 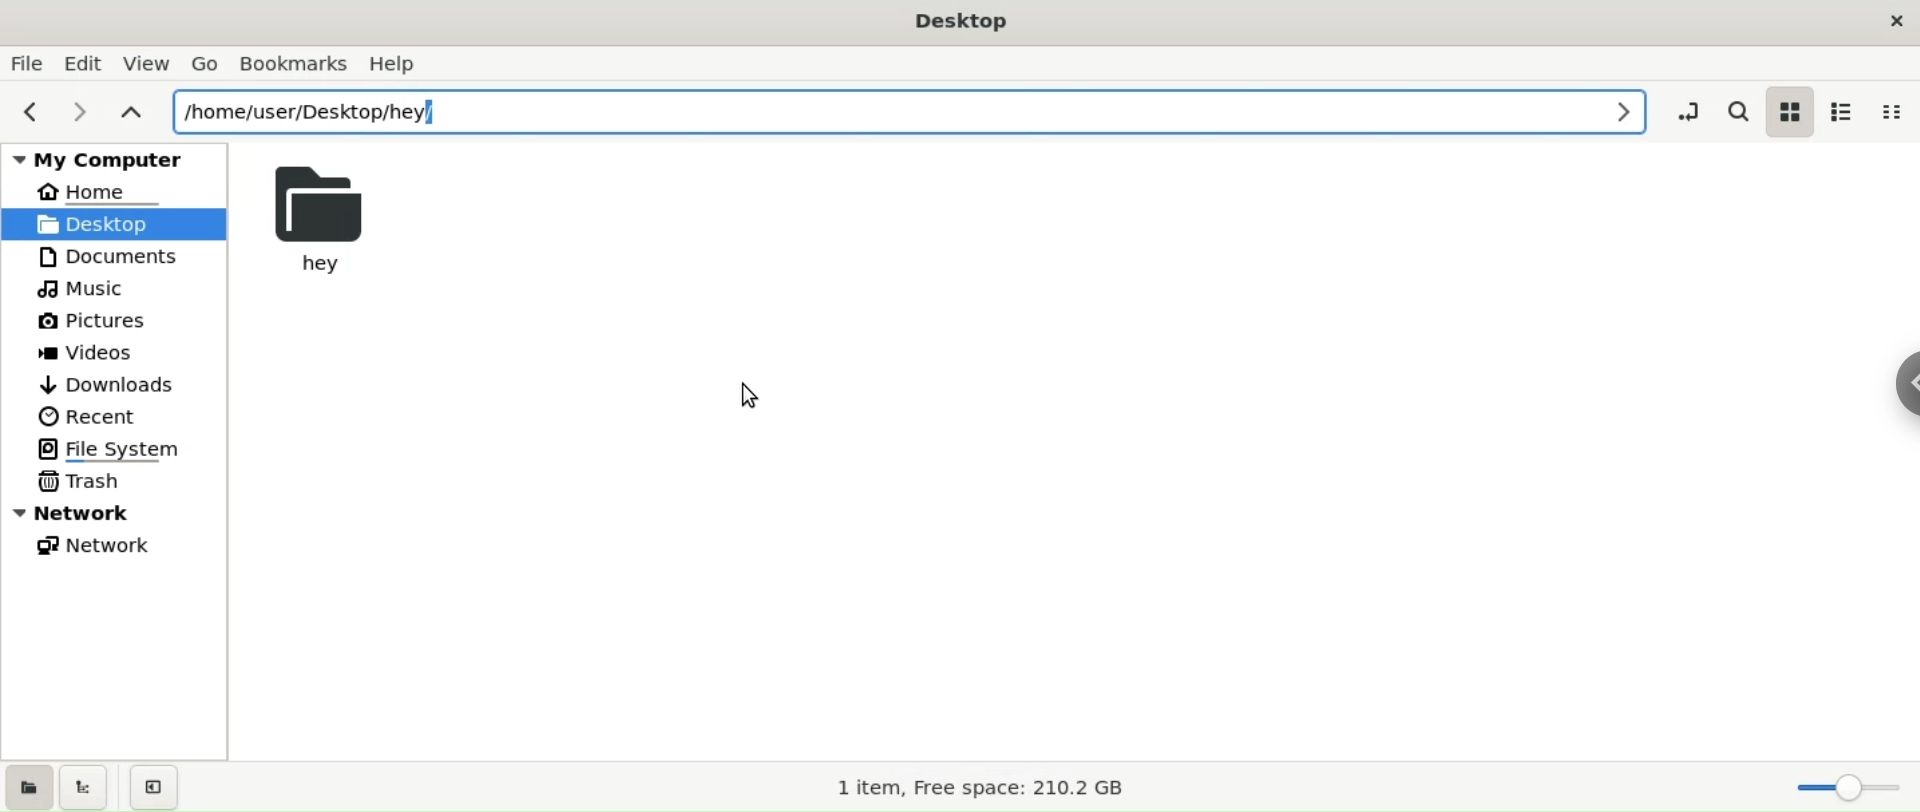 What do you see at coordinates (83, 62) in the screenshot?
I see `edit` at bounding box center [83, 62].